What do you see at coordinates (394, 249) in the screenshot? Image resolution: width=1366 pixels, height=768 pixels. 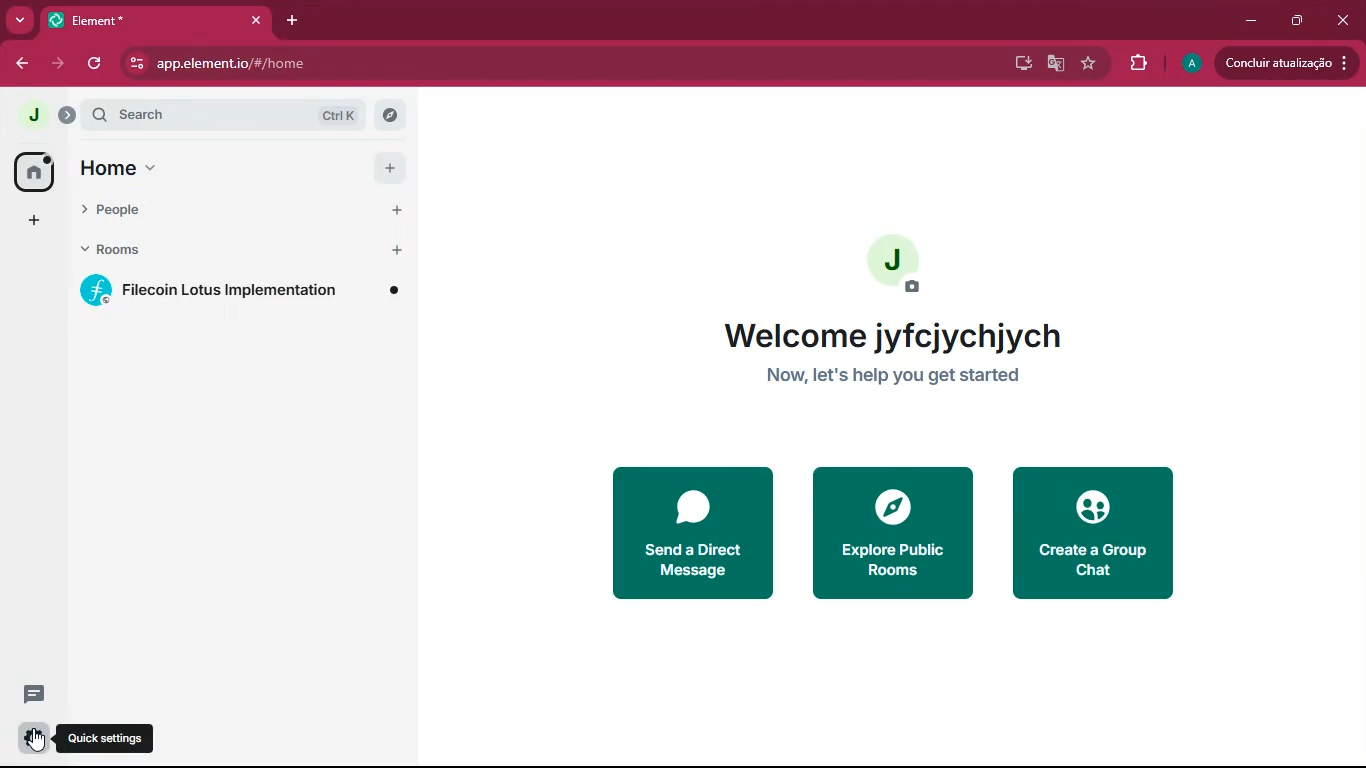 I see `add button` at bounding box center [394, 249].